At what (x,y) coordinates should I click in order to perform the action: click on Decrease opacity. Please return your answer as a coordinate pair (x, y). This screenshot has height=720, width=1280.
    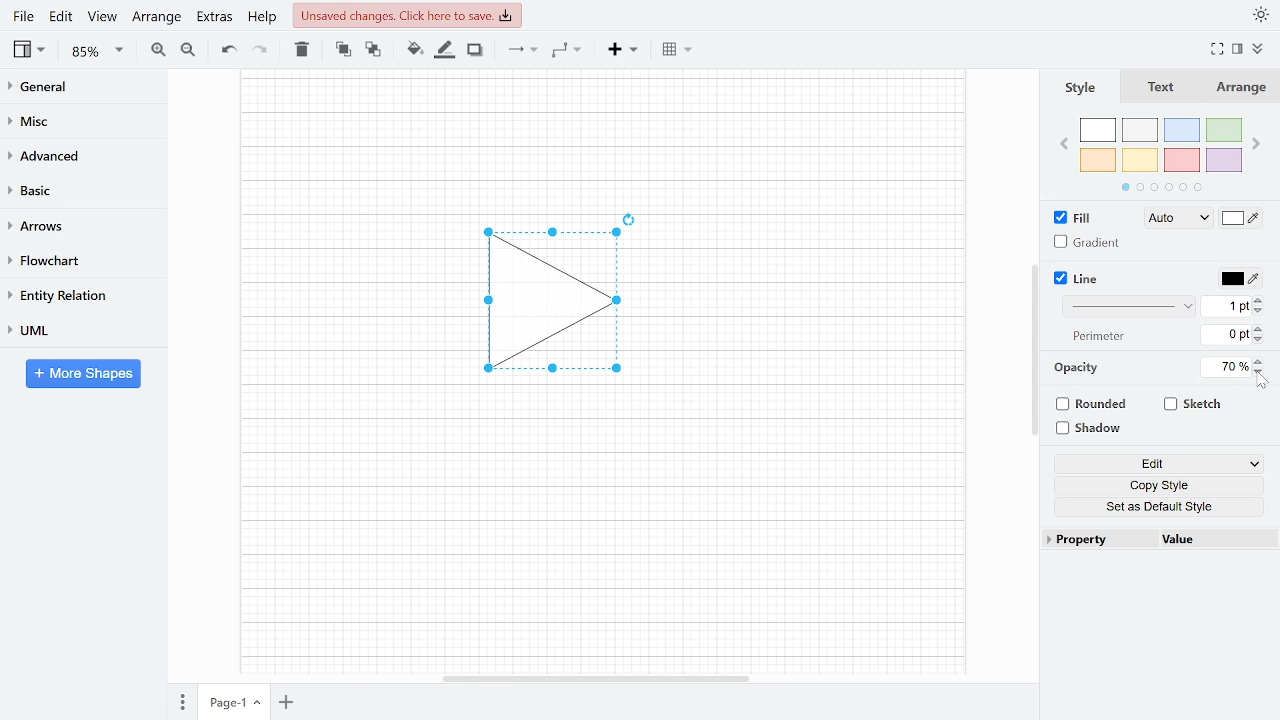
    Looking at the image, I should click on (1261, 372).